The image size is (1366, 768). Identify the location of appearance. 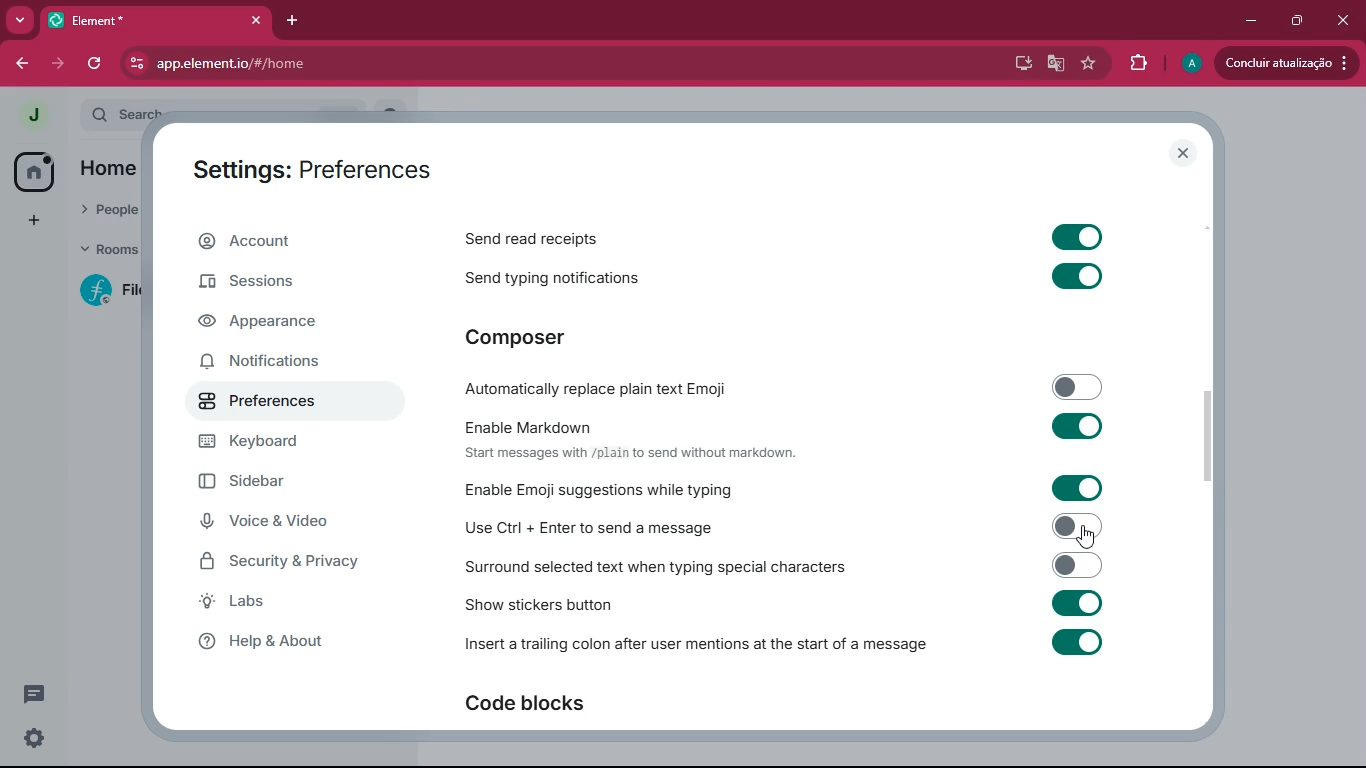
(280, 322).